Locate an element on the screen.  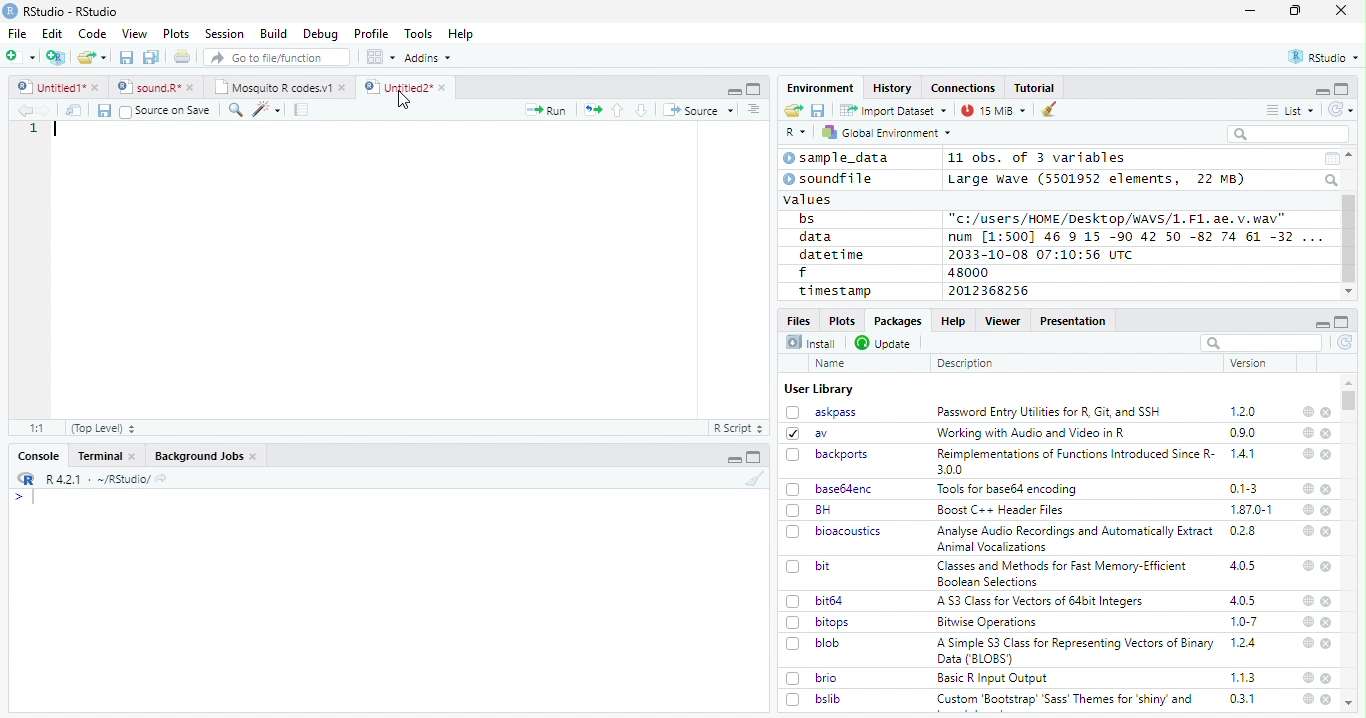
bitops is located at coordinates (819, 622).